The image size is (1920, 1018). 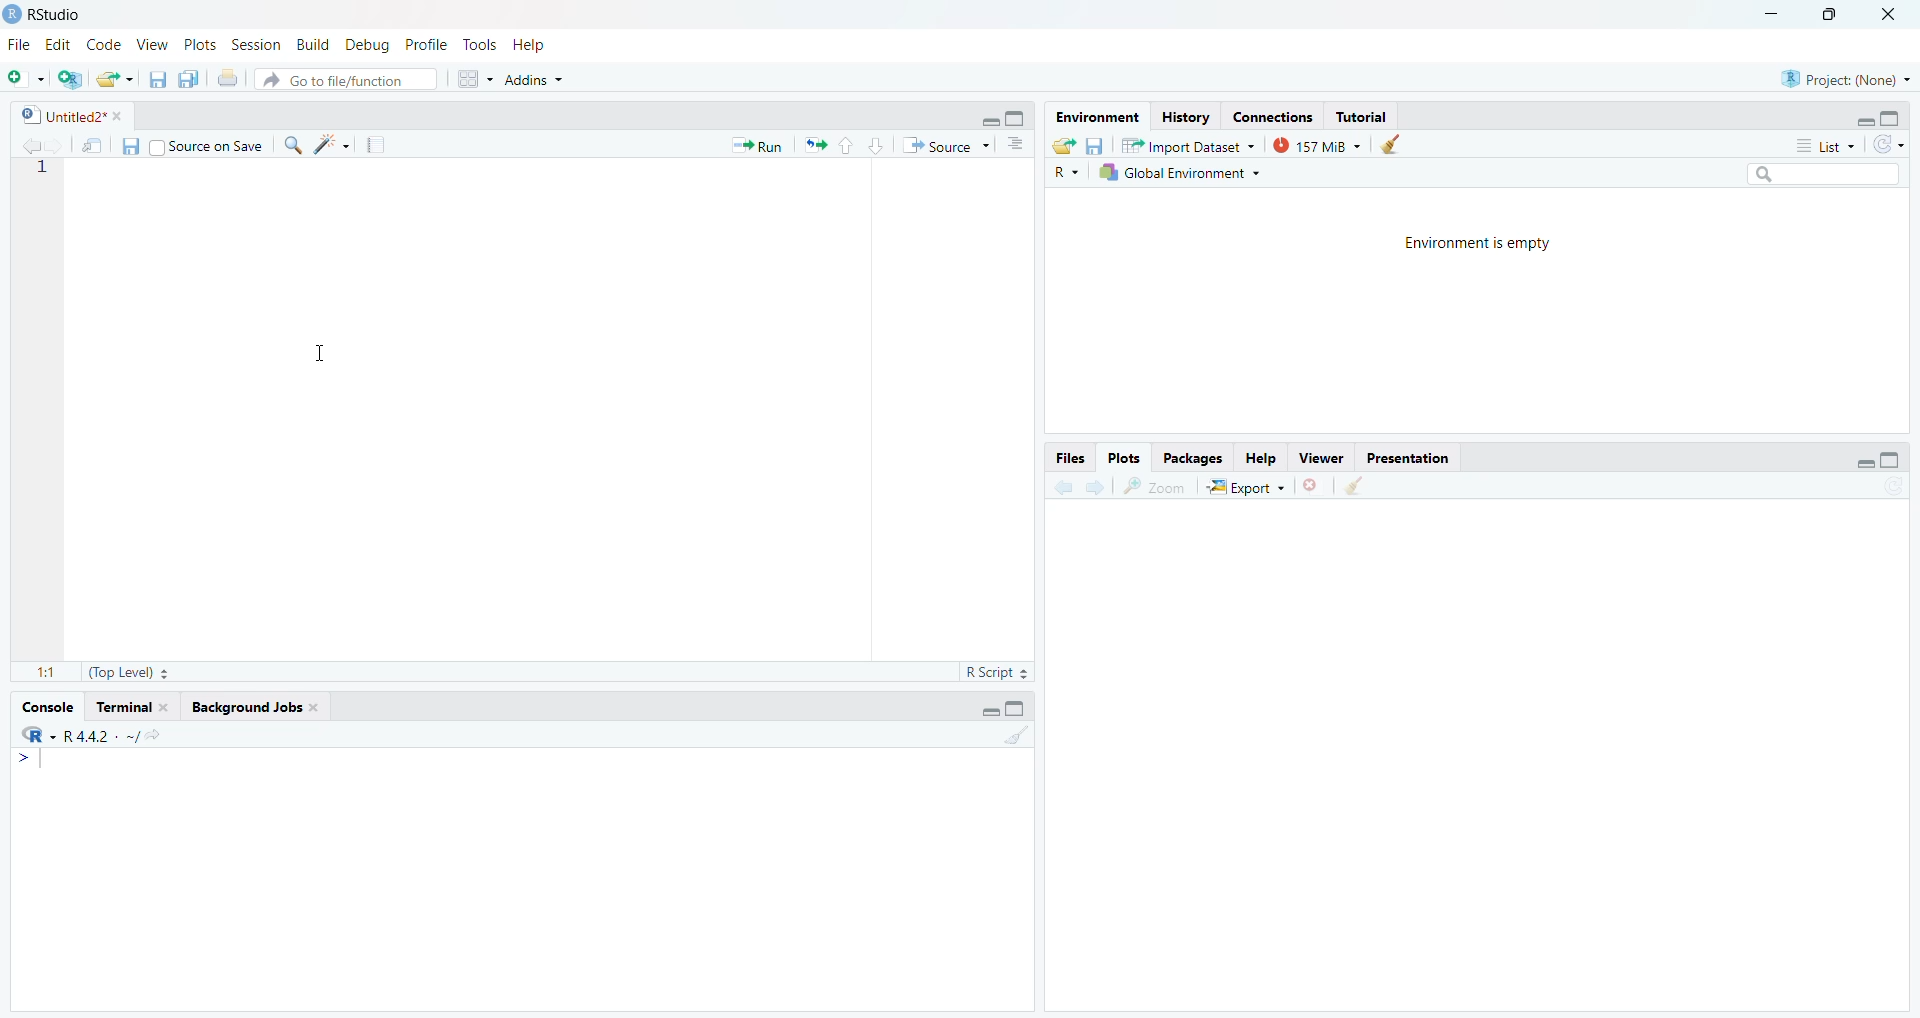 What do you see at coordinates (1063, 145) in the screenshot?
I see `load workspace` at bounding box center [1063, 145].